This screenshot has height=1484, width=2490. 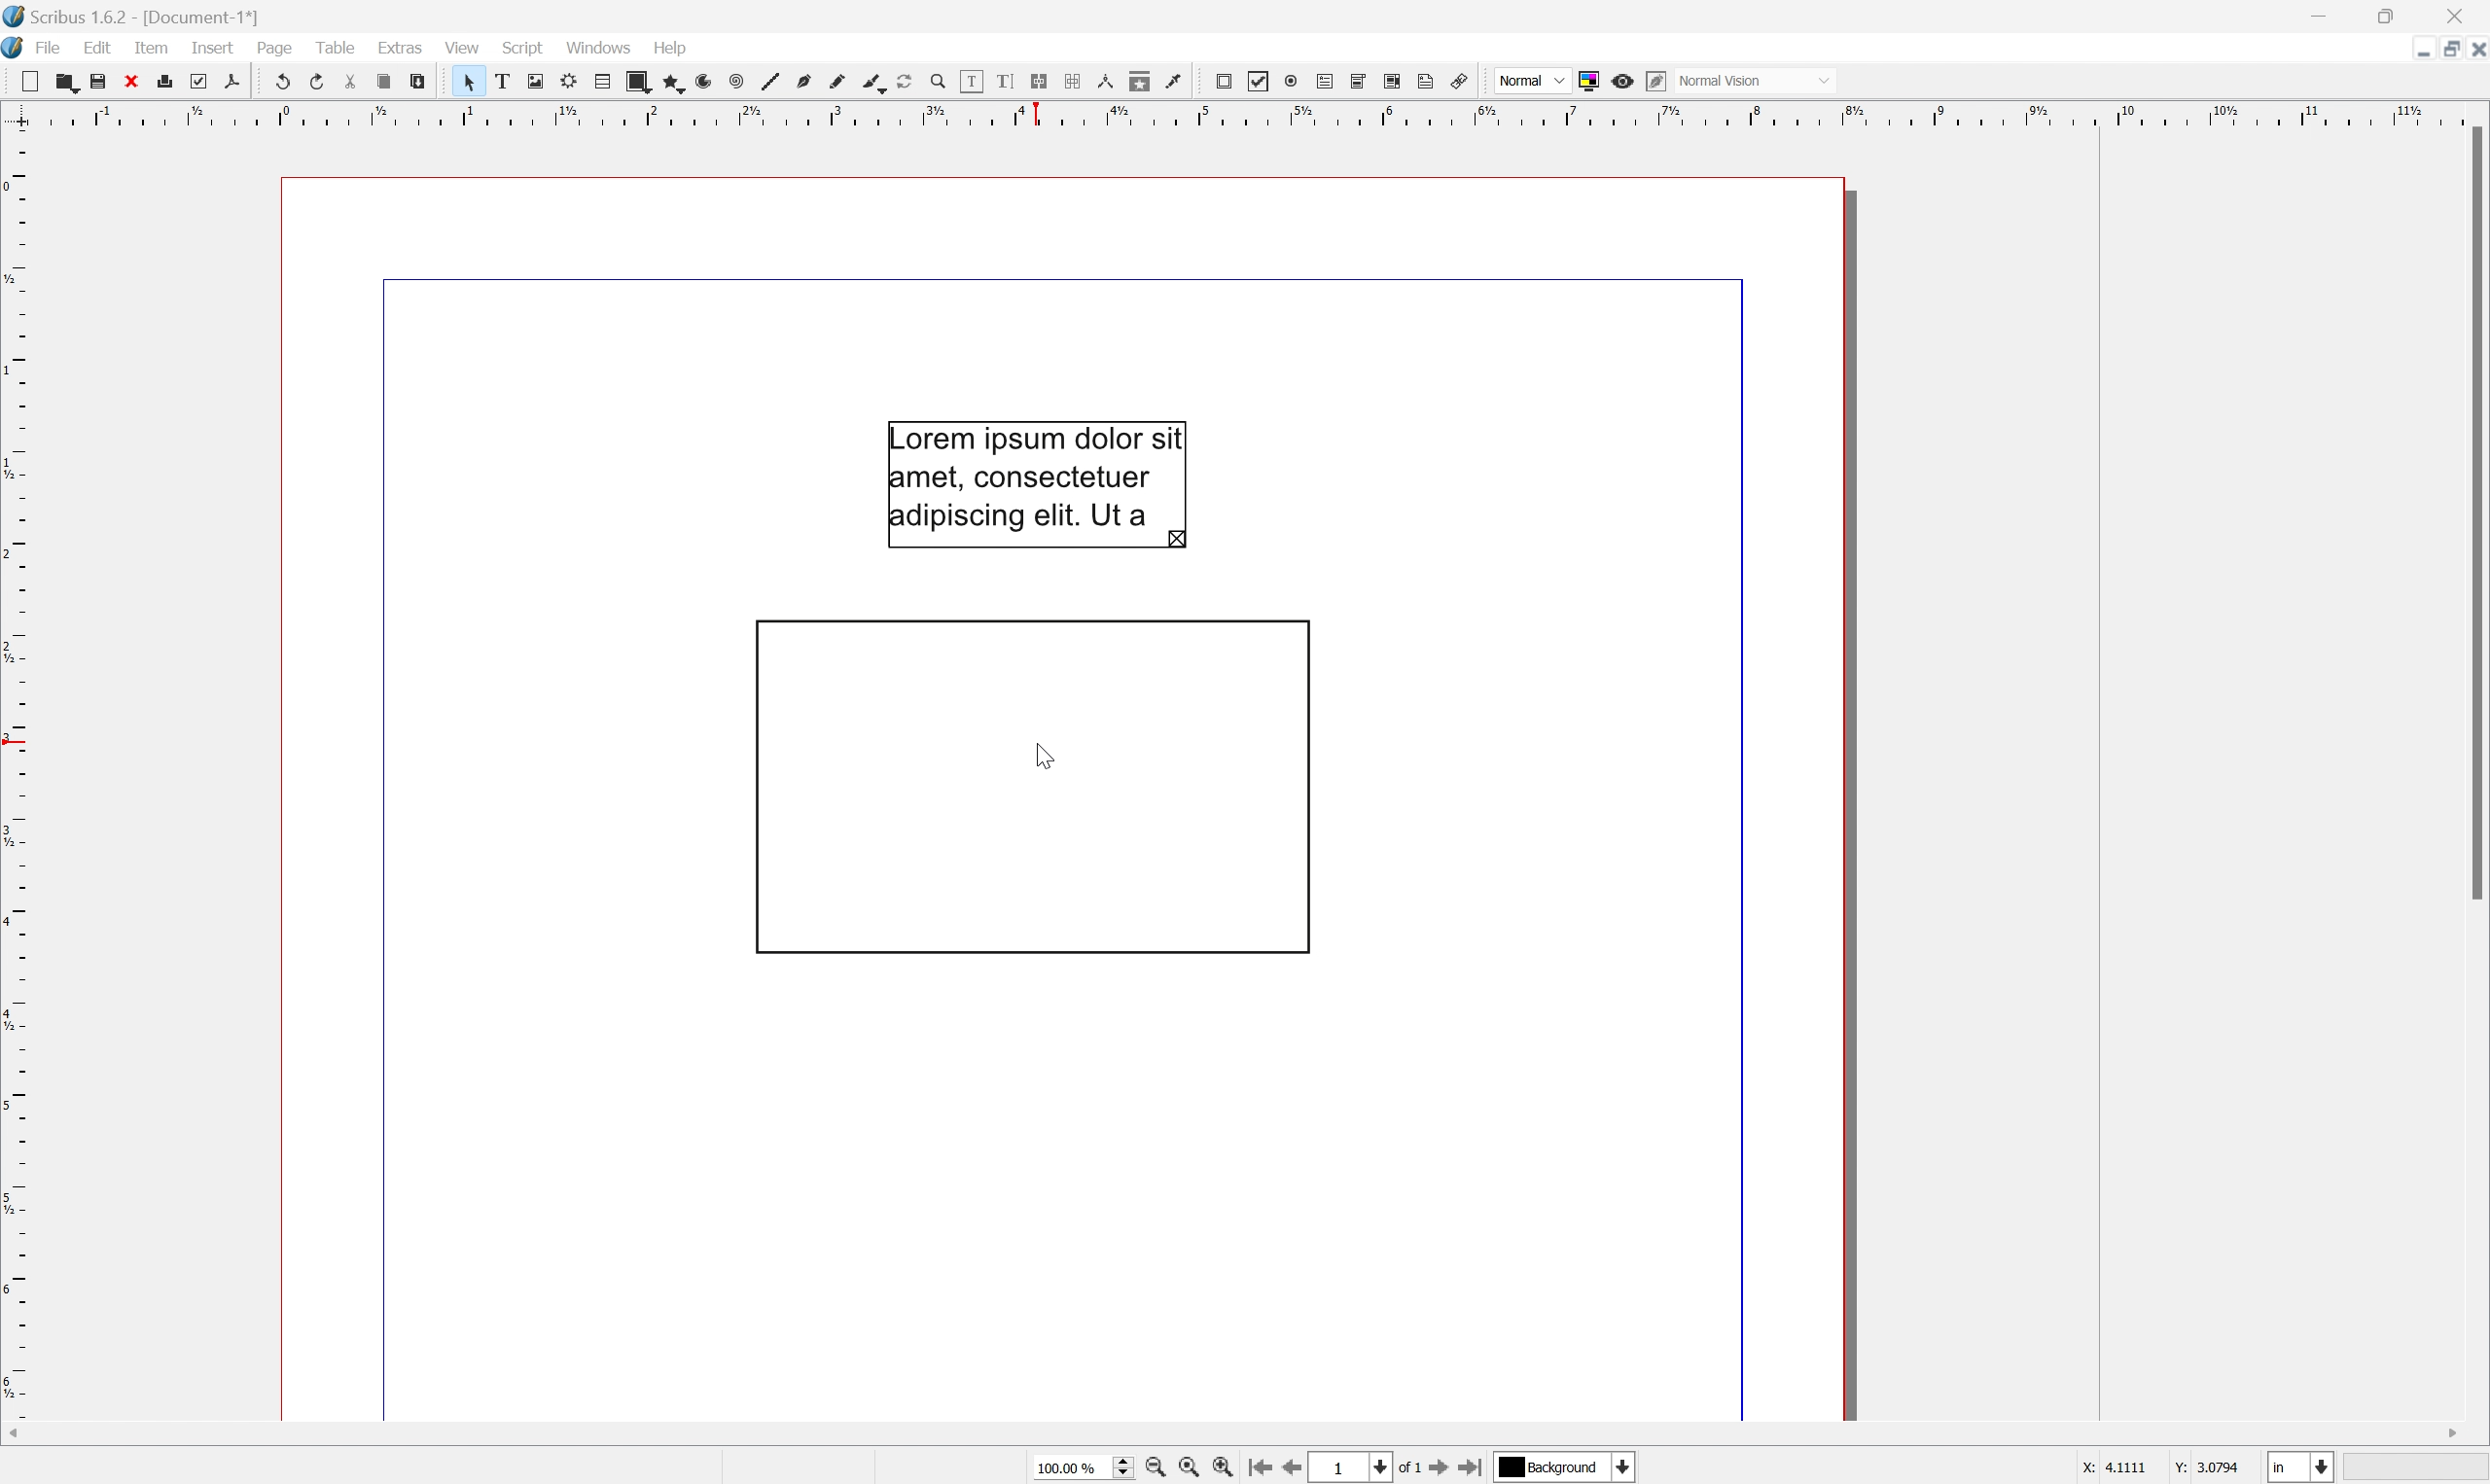 I want to click on Edit, so click(x=95, y=49).